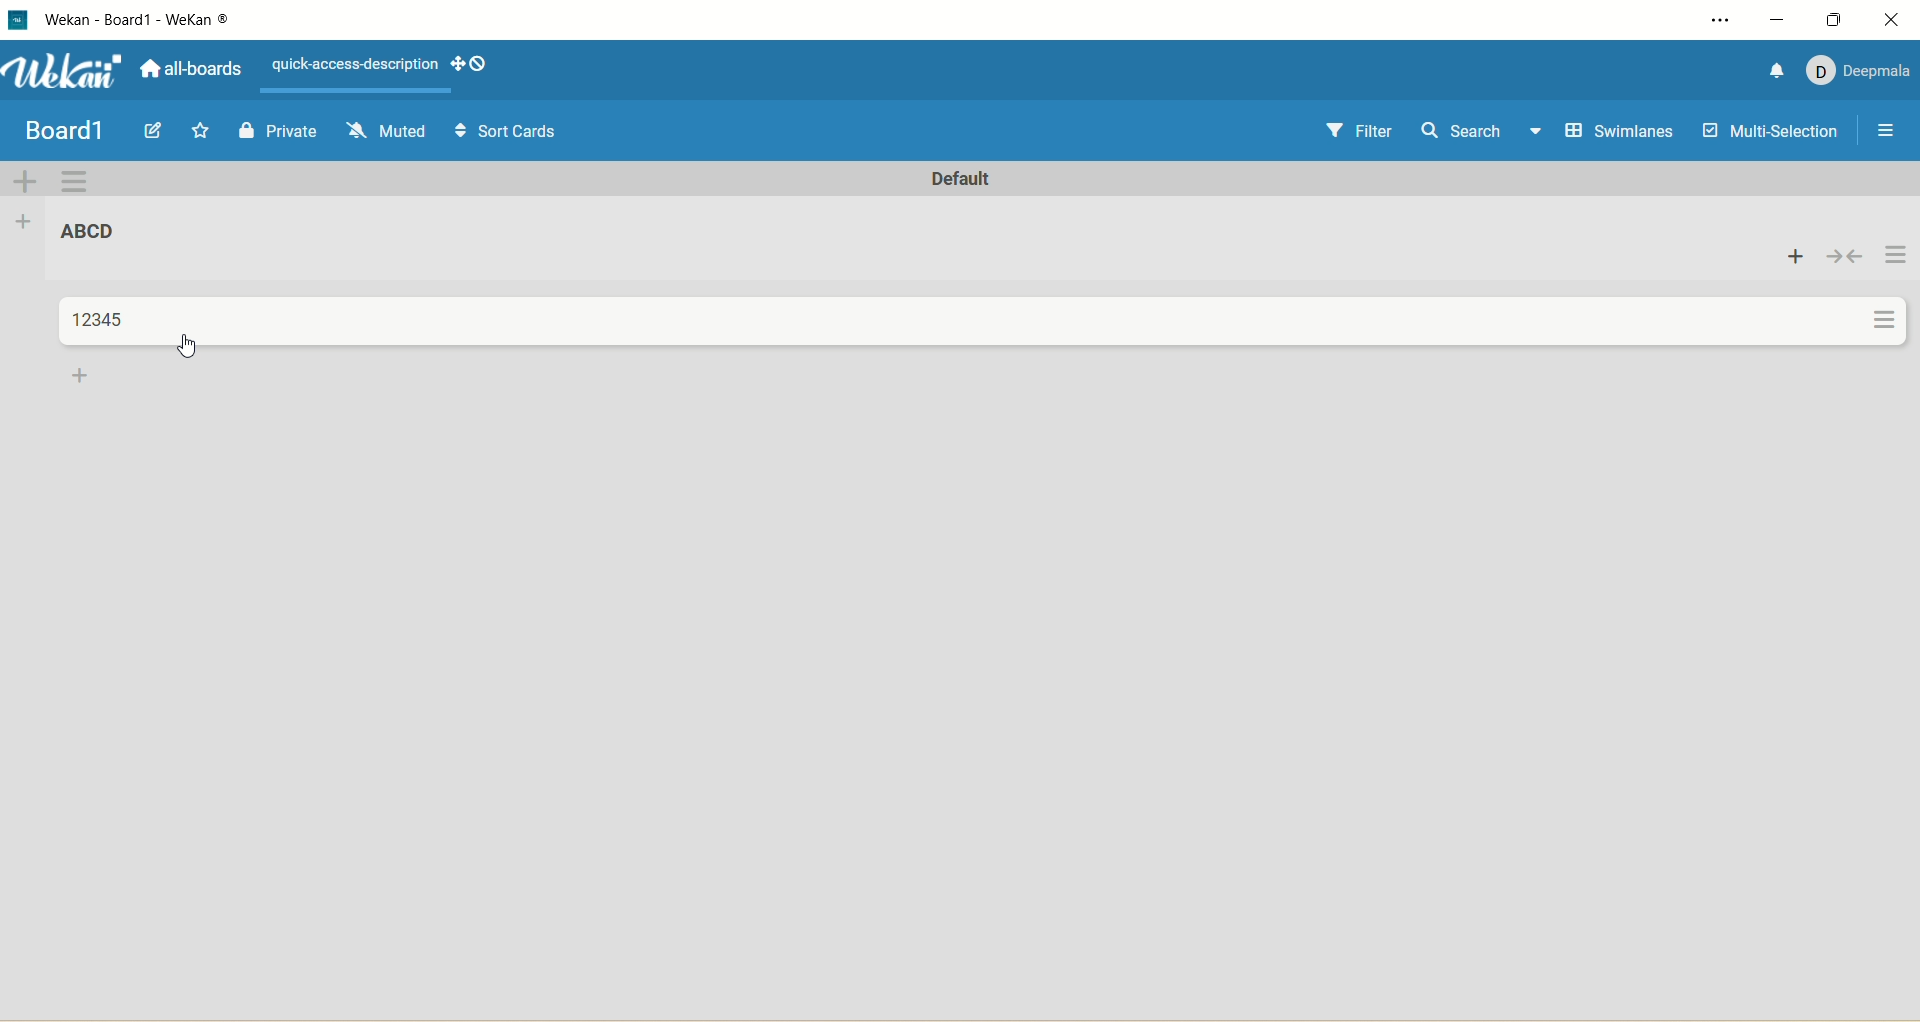  What do you see at coordinates (81, 379) in the screenshot?
I see `add card` at bounding box center [81, 379].